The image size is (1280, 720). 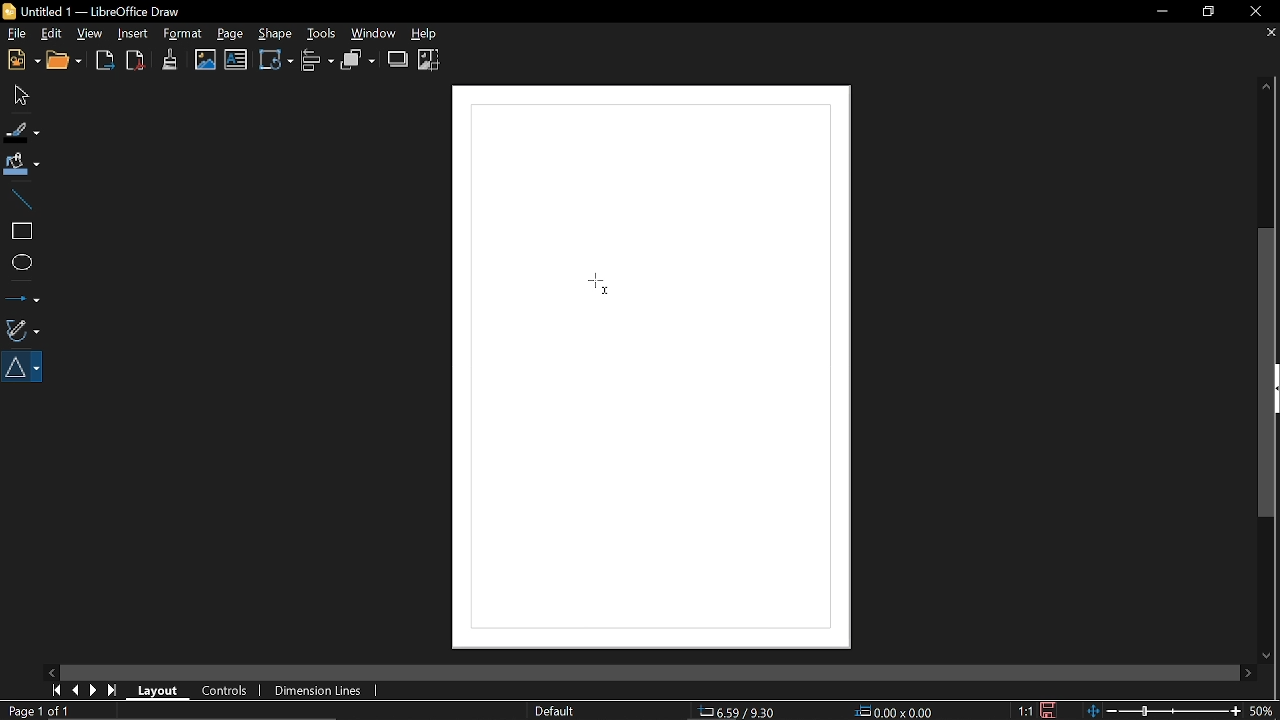 I want to click on Move up, so click(x=1267, y=86).